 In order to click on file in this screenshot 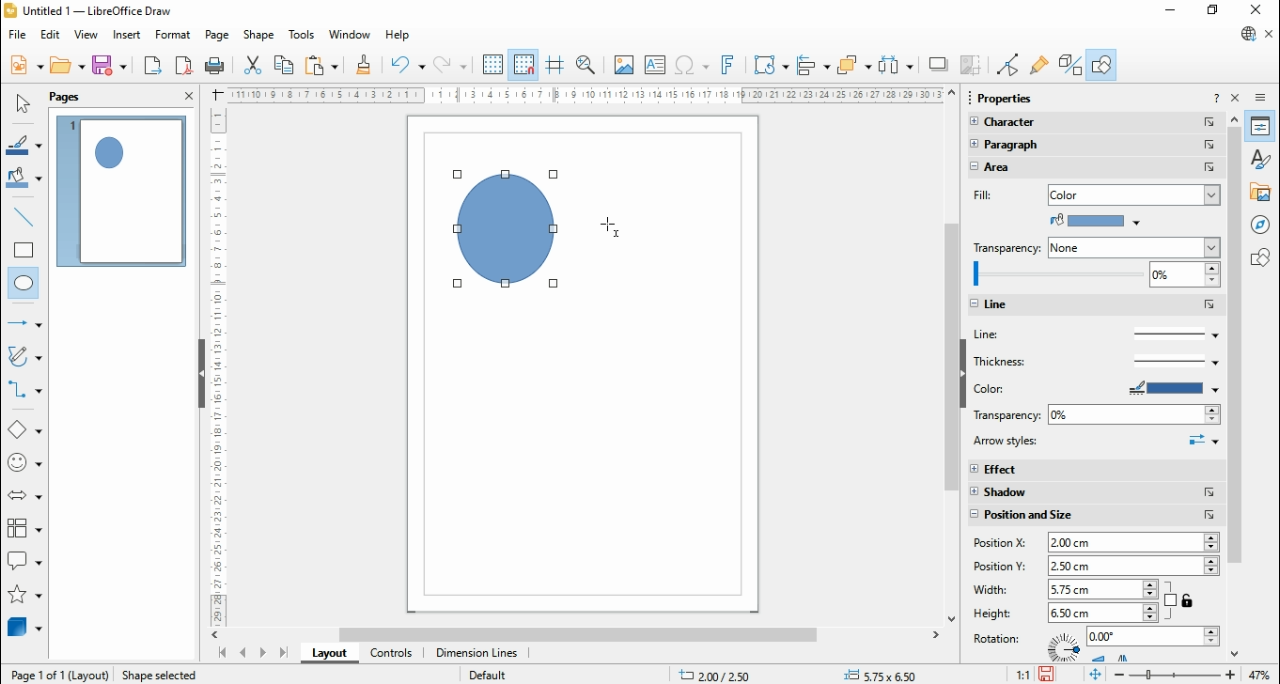, I will do `click(19, 34)`.